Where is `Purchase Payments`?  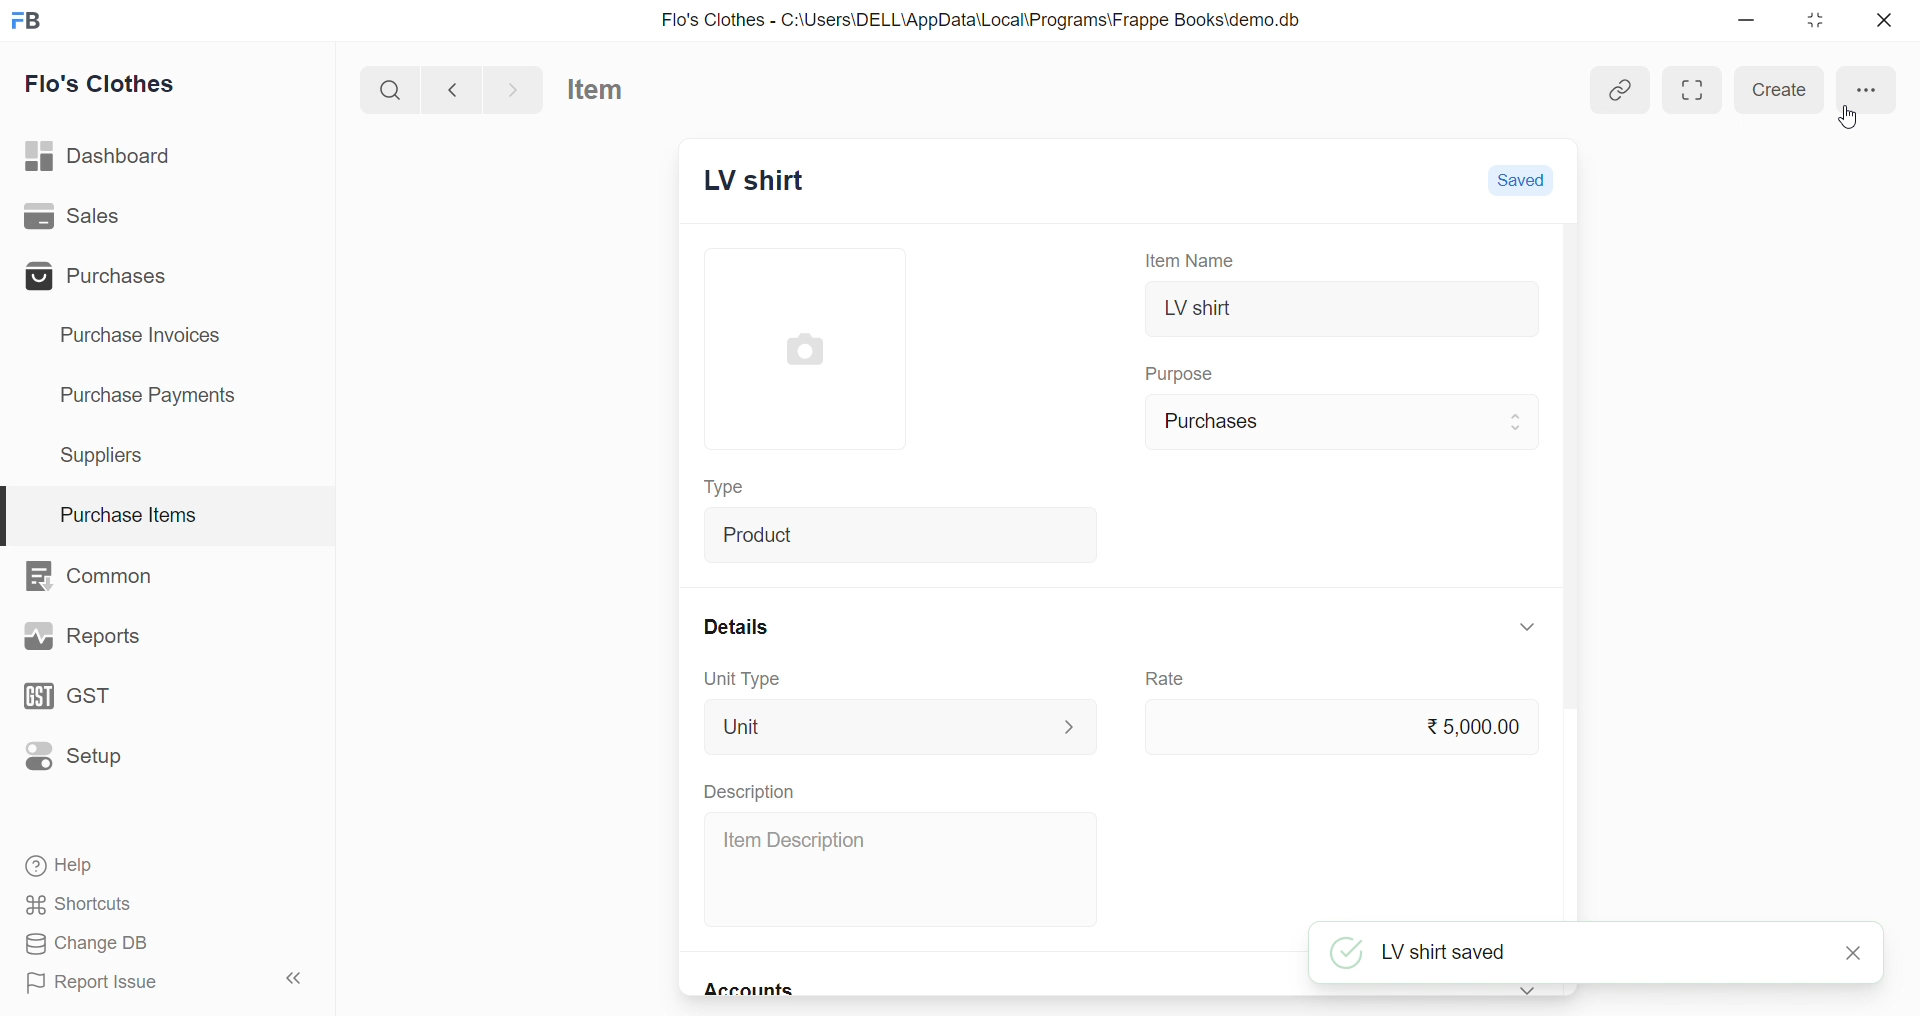
Purchase Payments is located at coordinates (155, 396).